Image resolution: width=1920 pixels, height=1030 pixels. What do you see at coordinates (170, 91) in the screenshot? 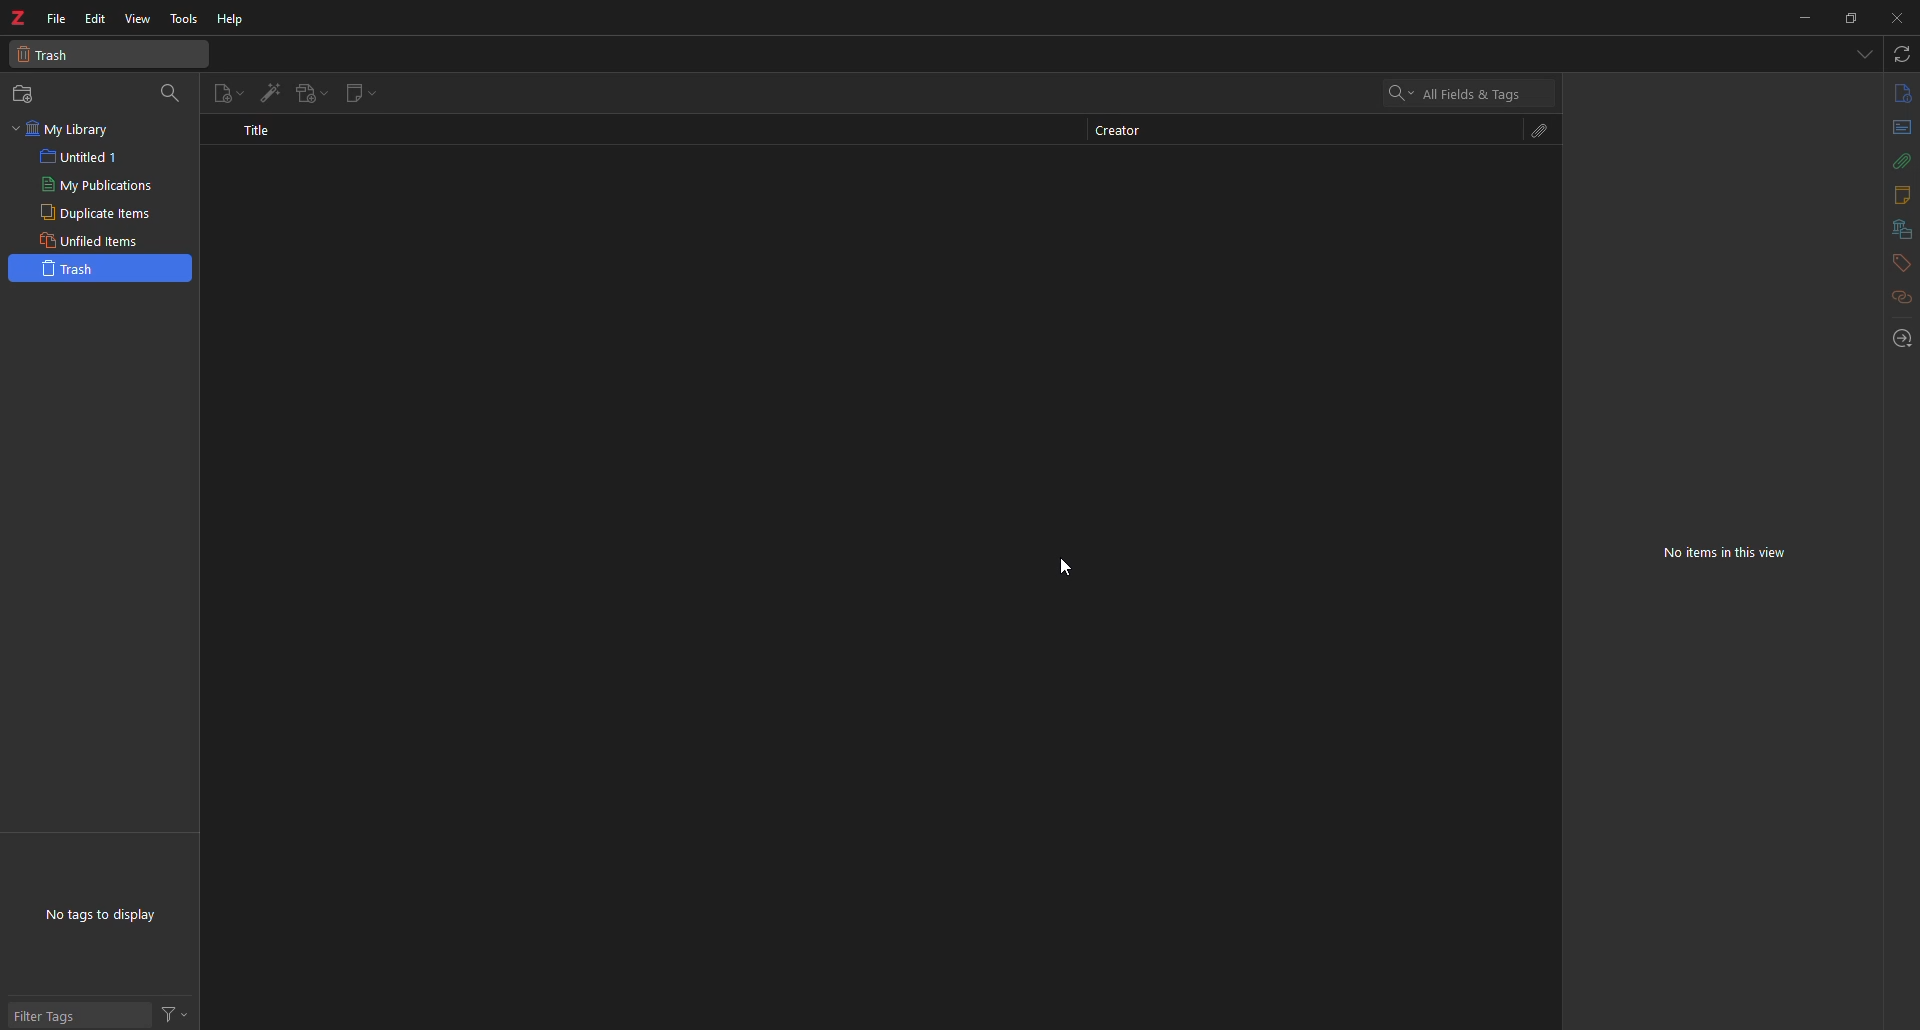
I see `search` at bounding box center [170, 91].